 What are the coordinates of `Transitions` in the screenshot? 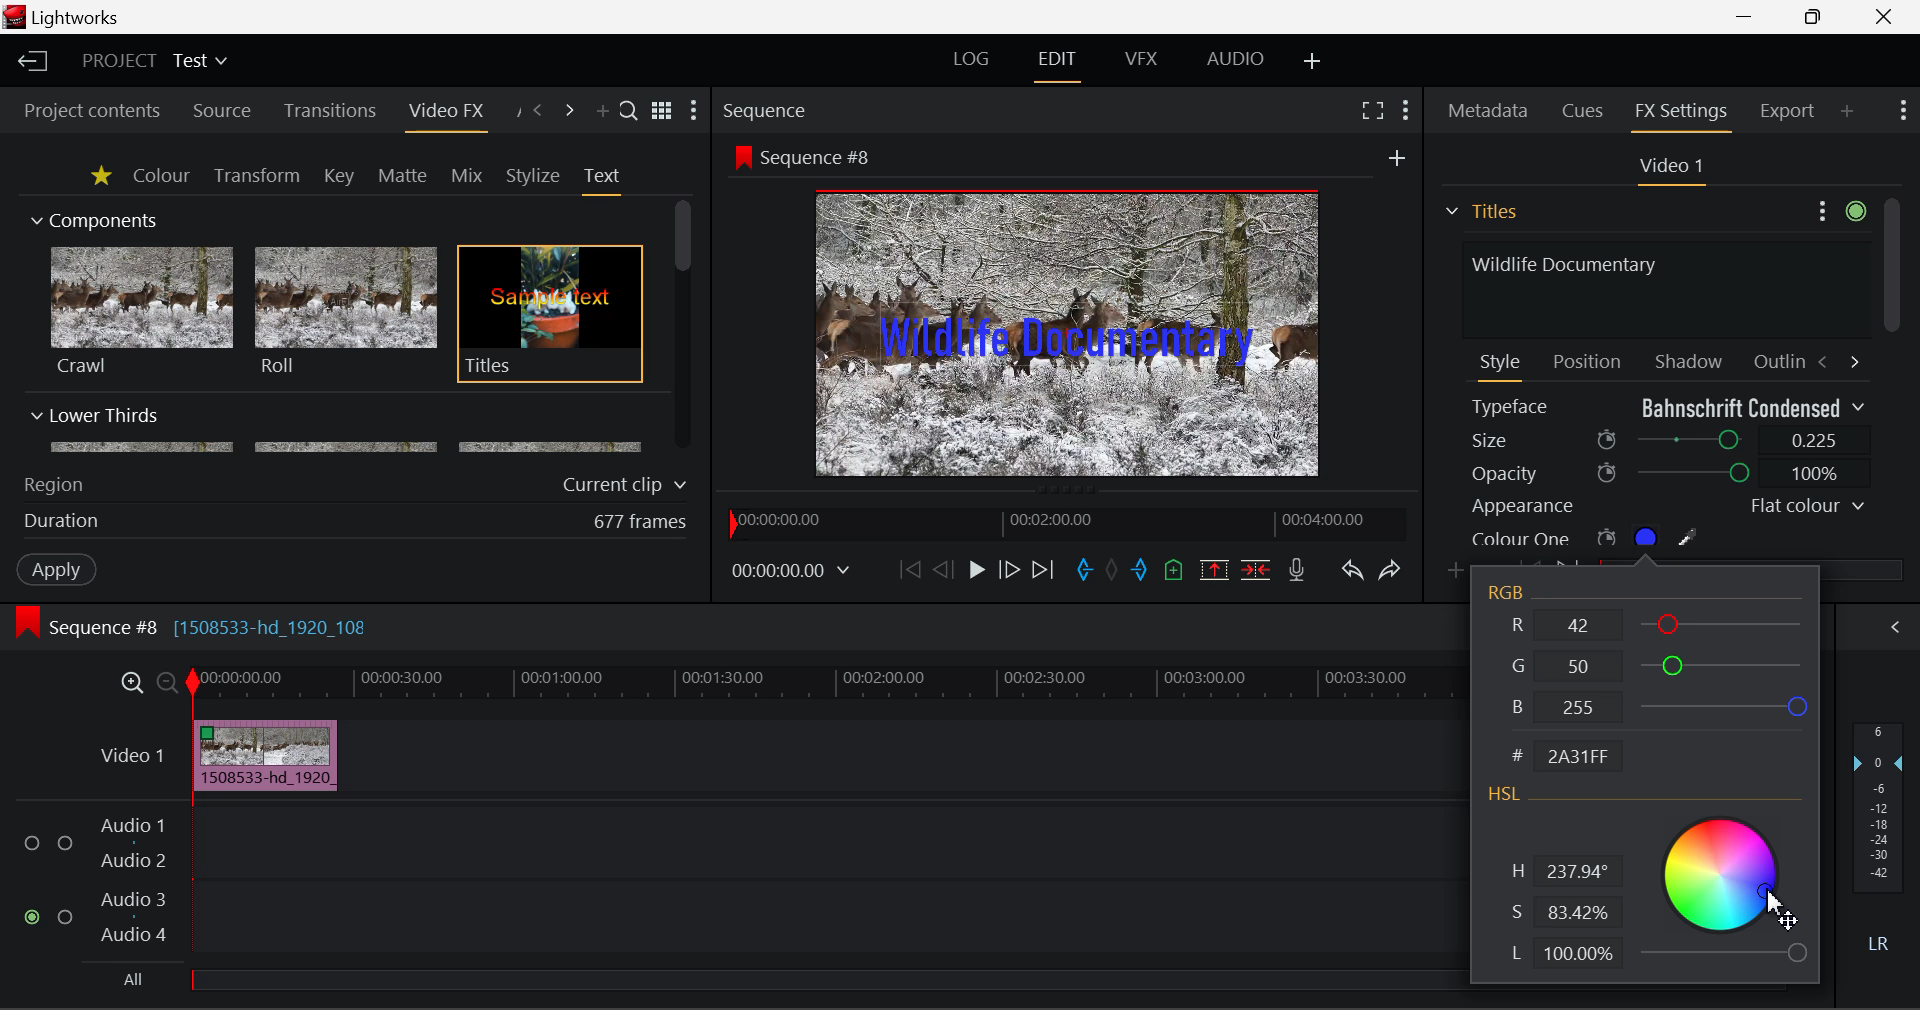 It's located at (330, 111).